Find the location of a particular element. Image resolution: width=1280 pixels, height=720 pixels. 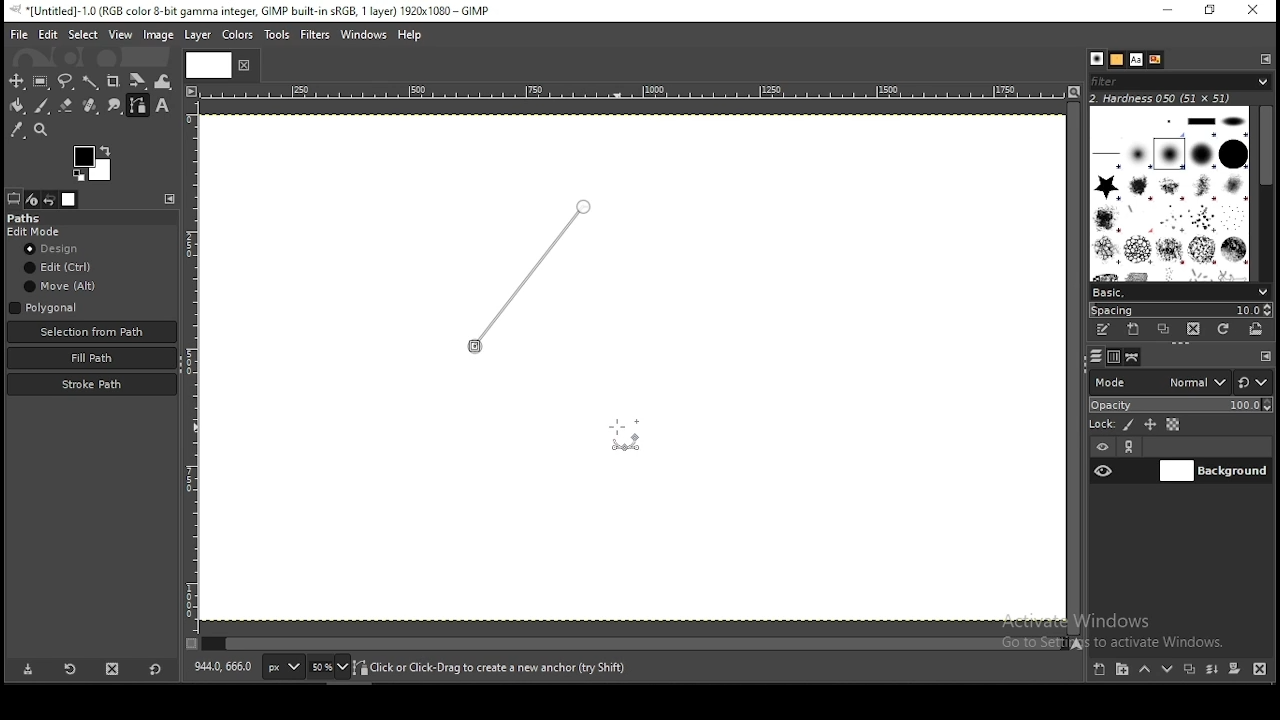

edit is located at coordinates (47, 35).